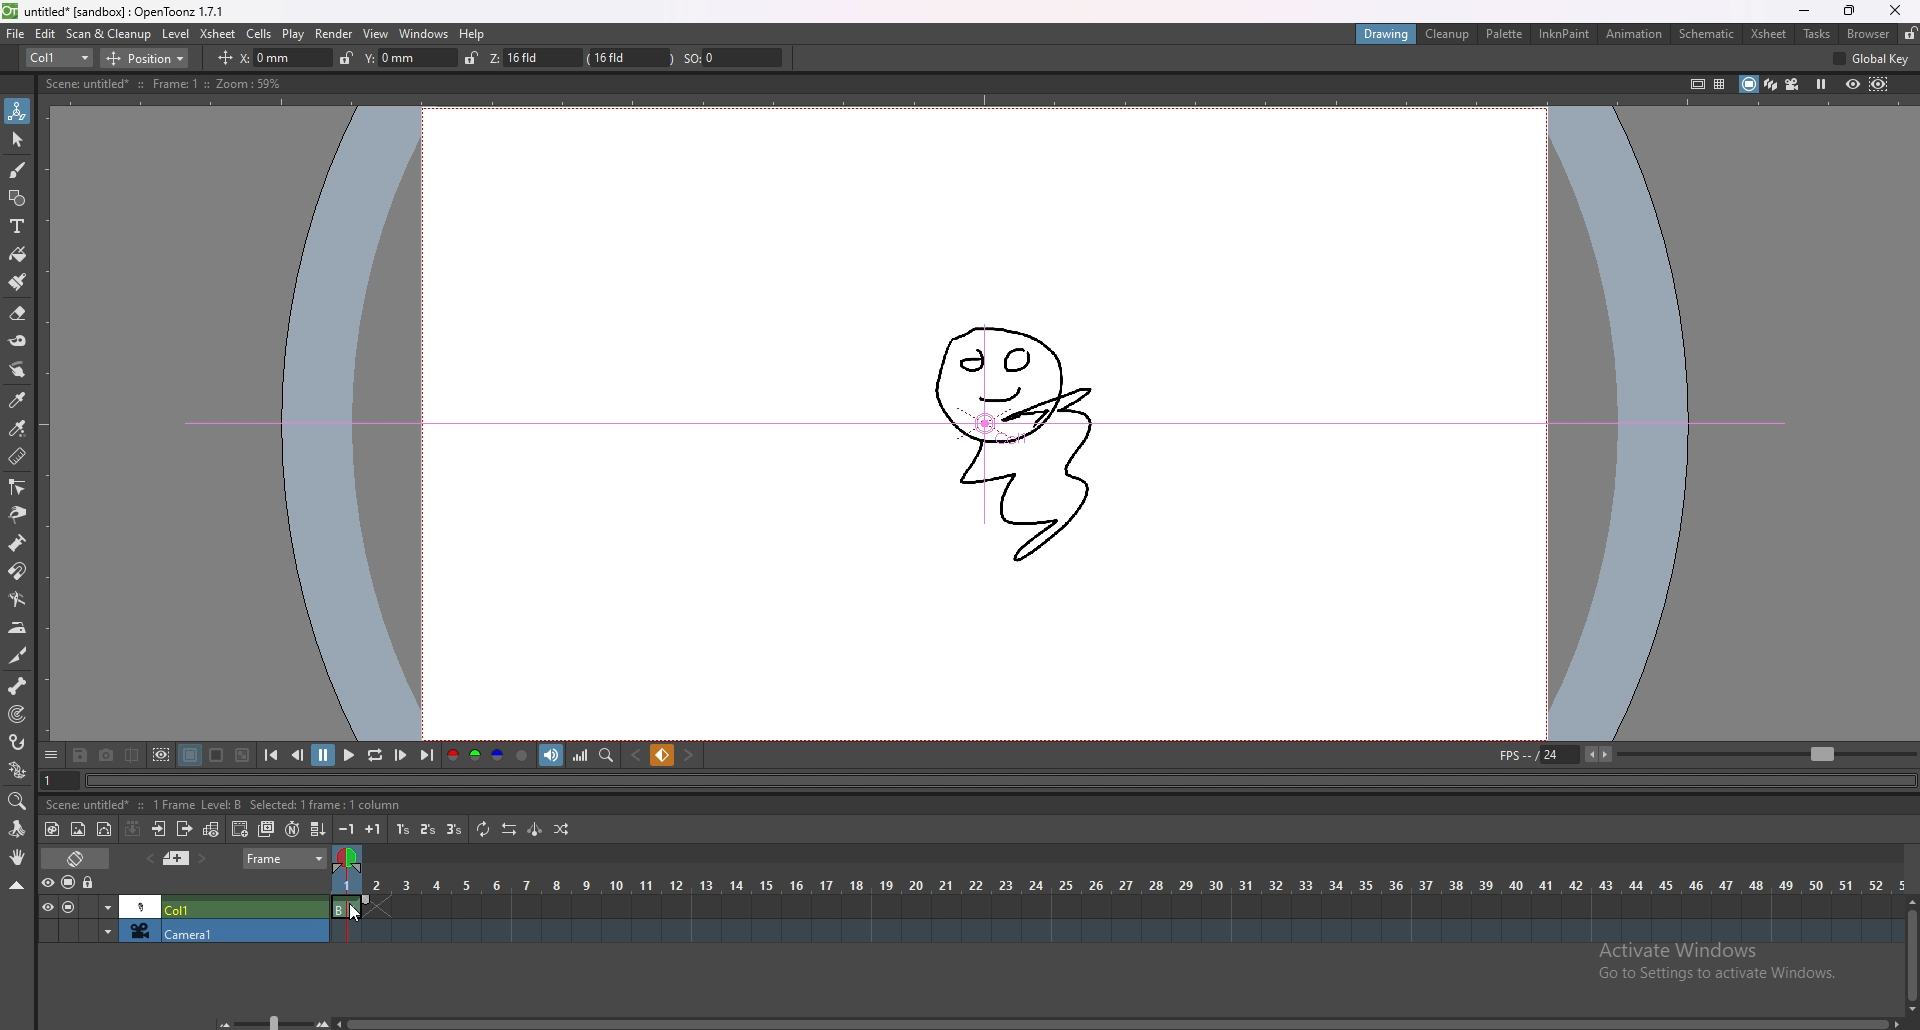 The width and height of the screenshot is (1920, 1030). What do you see at coordinates (243, 754) in the screenshot?
I see `checkered background` at bounding box center [243, 754].